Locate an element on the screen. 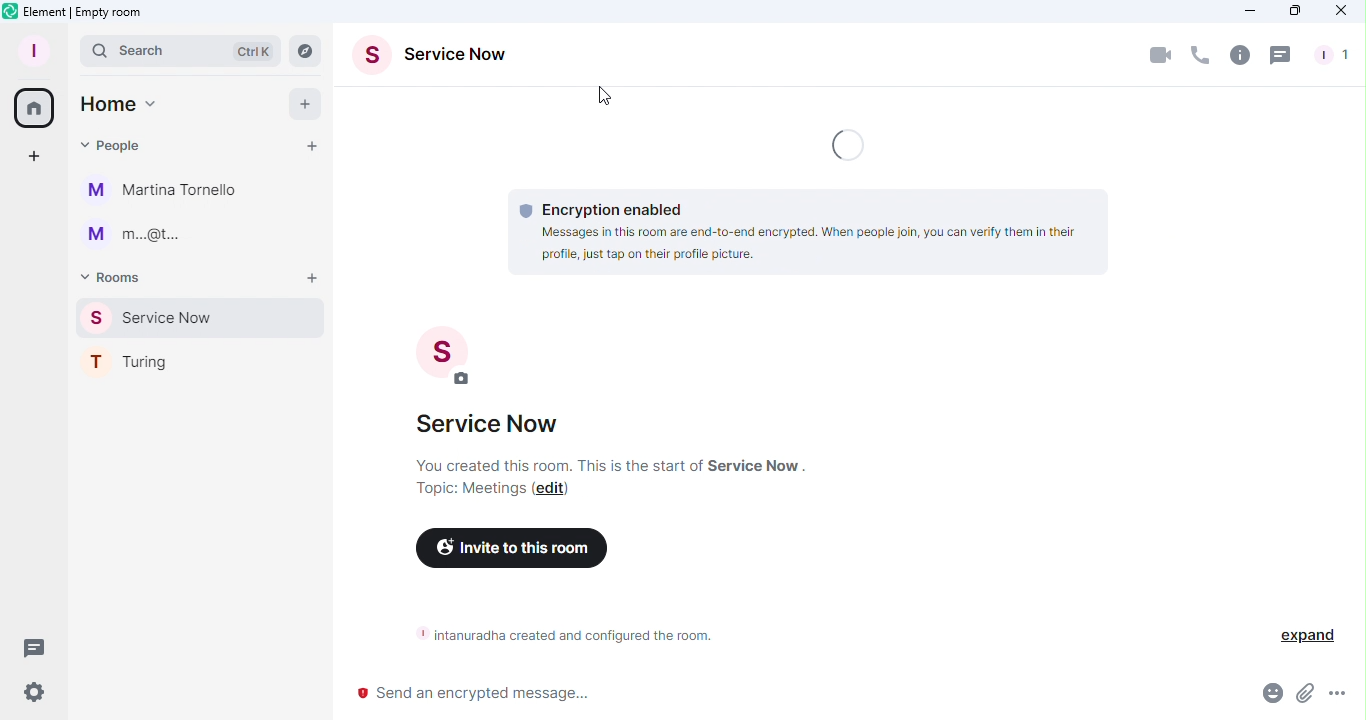 The height and width of the screenshot is (720, 1366). Call is located at coordinates (1200, 56).